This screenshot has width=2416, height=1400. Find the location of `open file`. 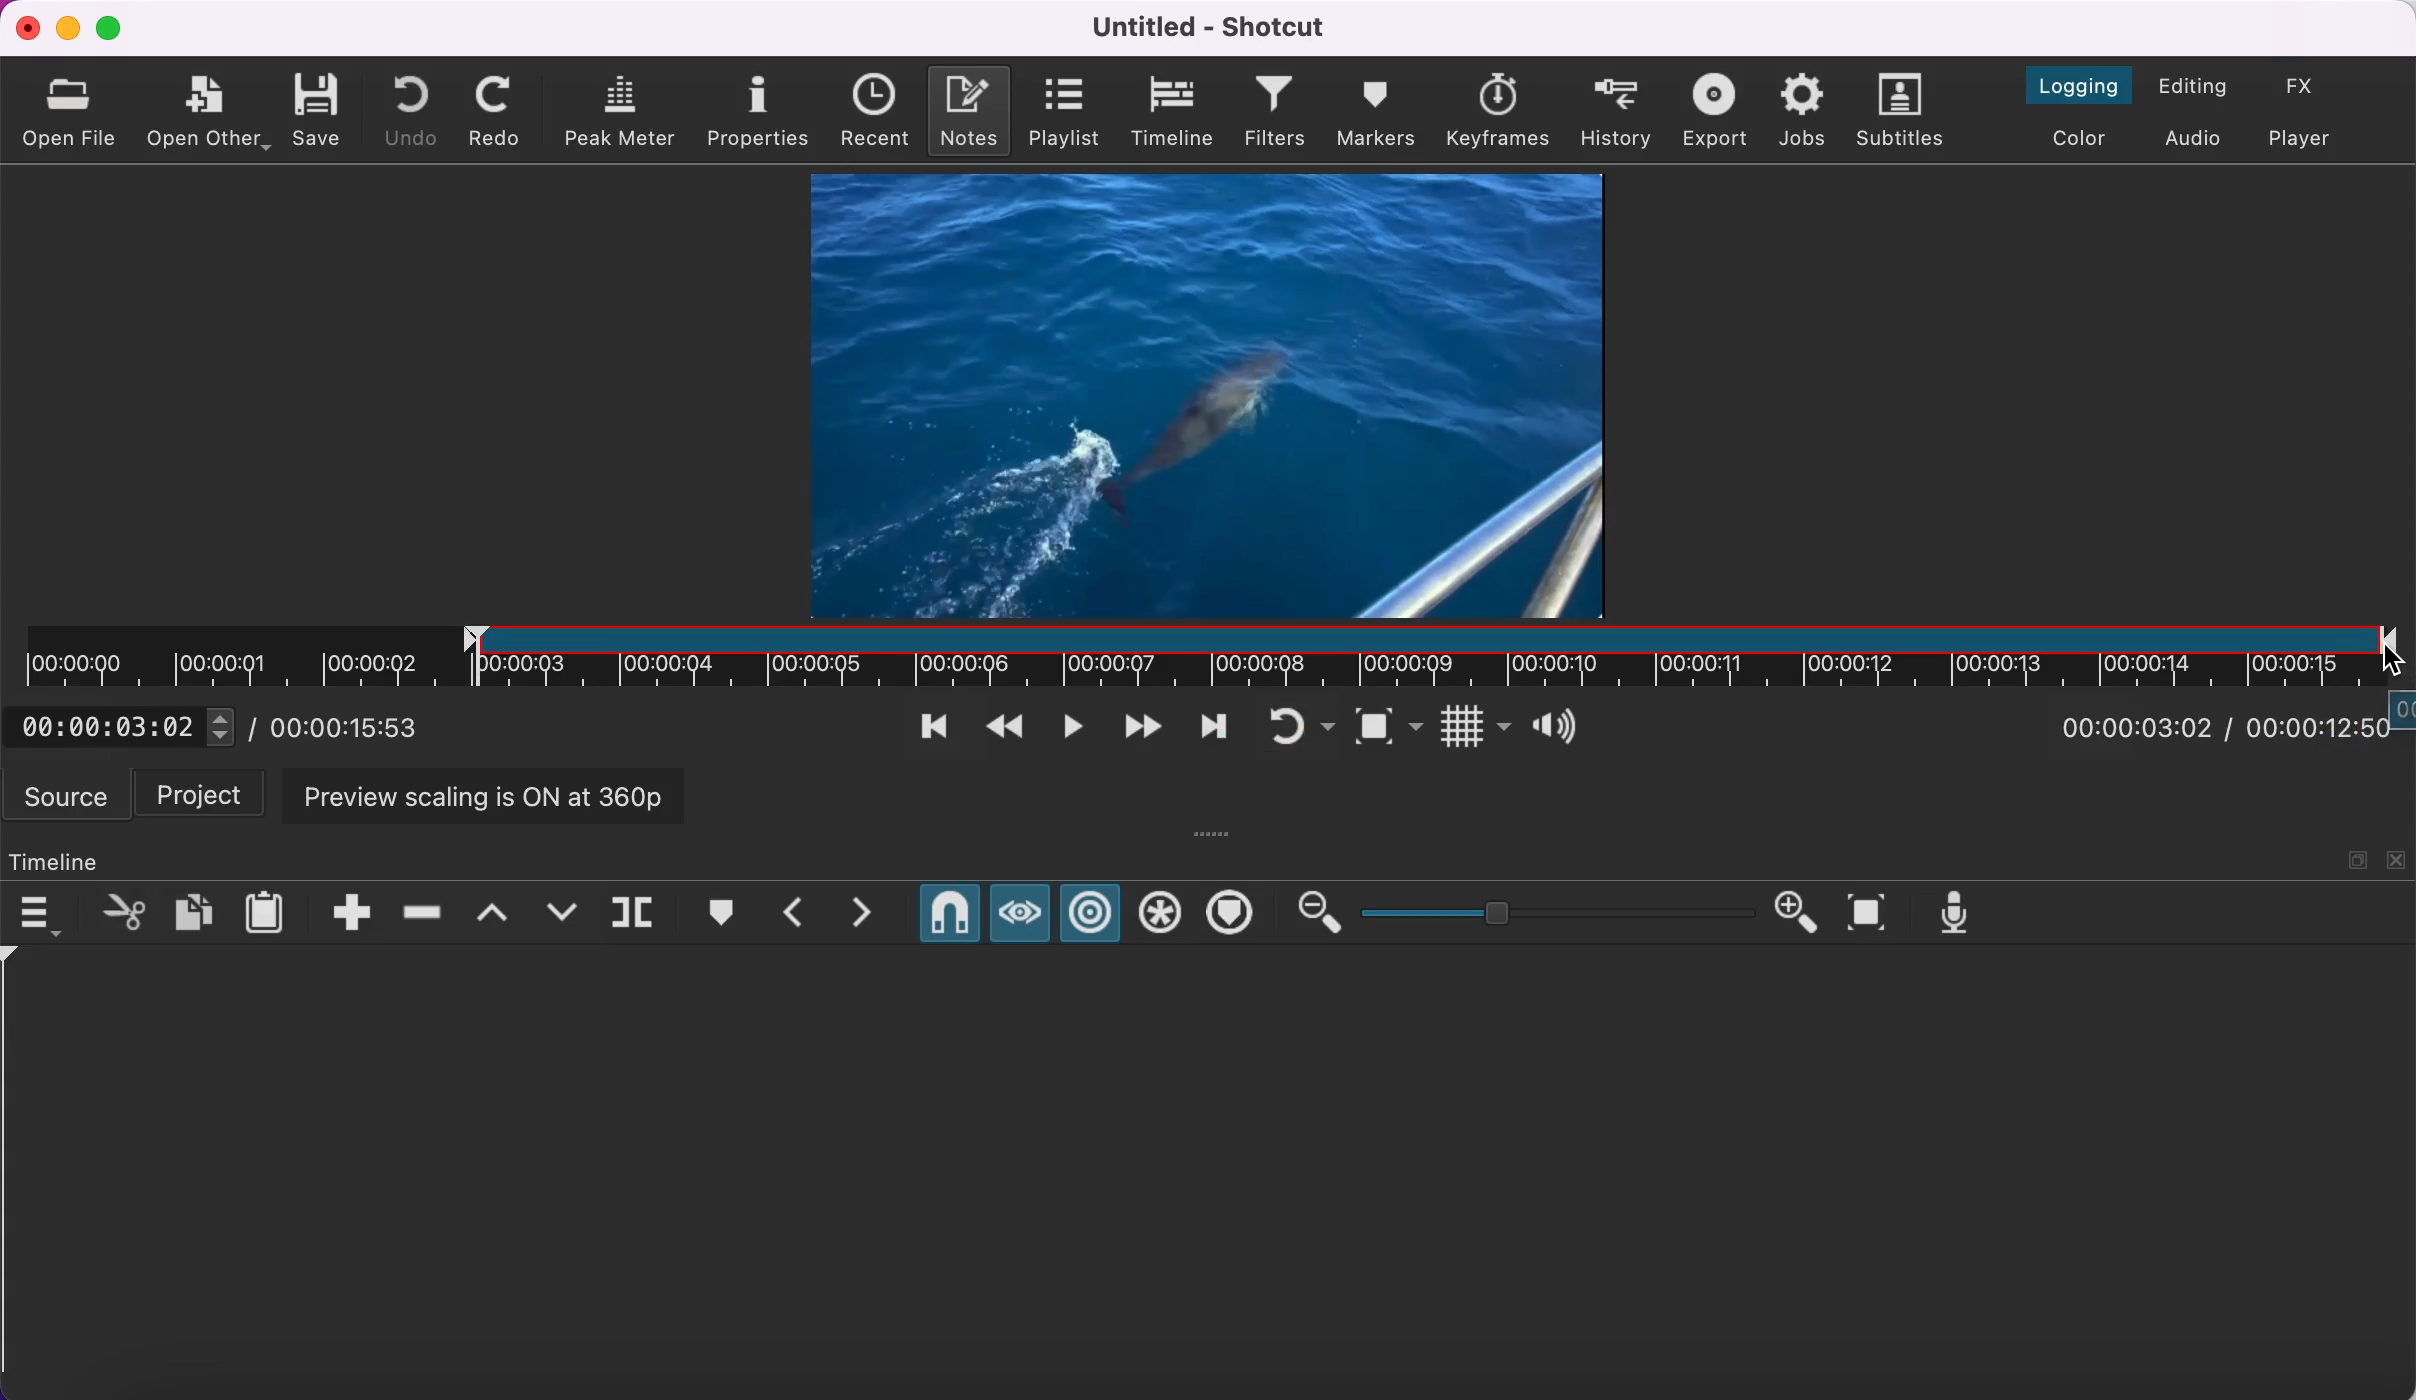

open file is located at coordinates (74, 107).